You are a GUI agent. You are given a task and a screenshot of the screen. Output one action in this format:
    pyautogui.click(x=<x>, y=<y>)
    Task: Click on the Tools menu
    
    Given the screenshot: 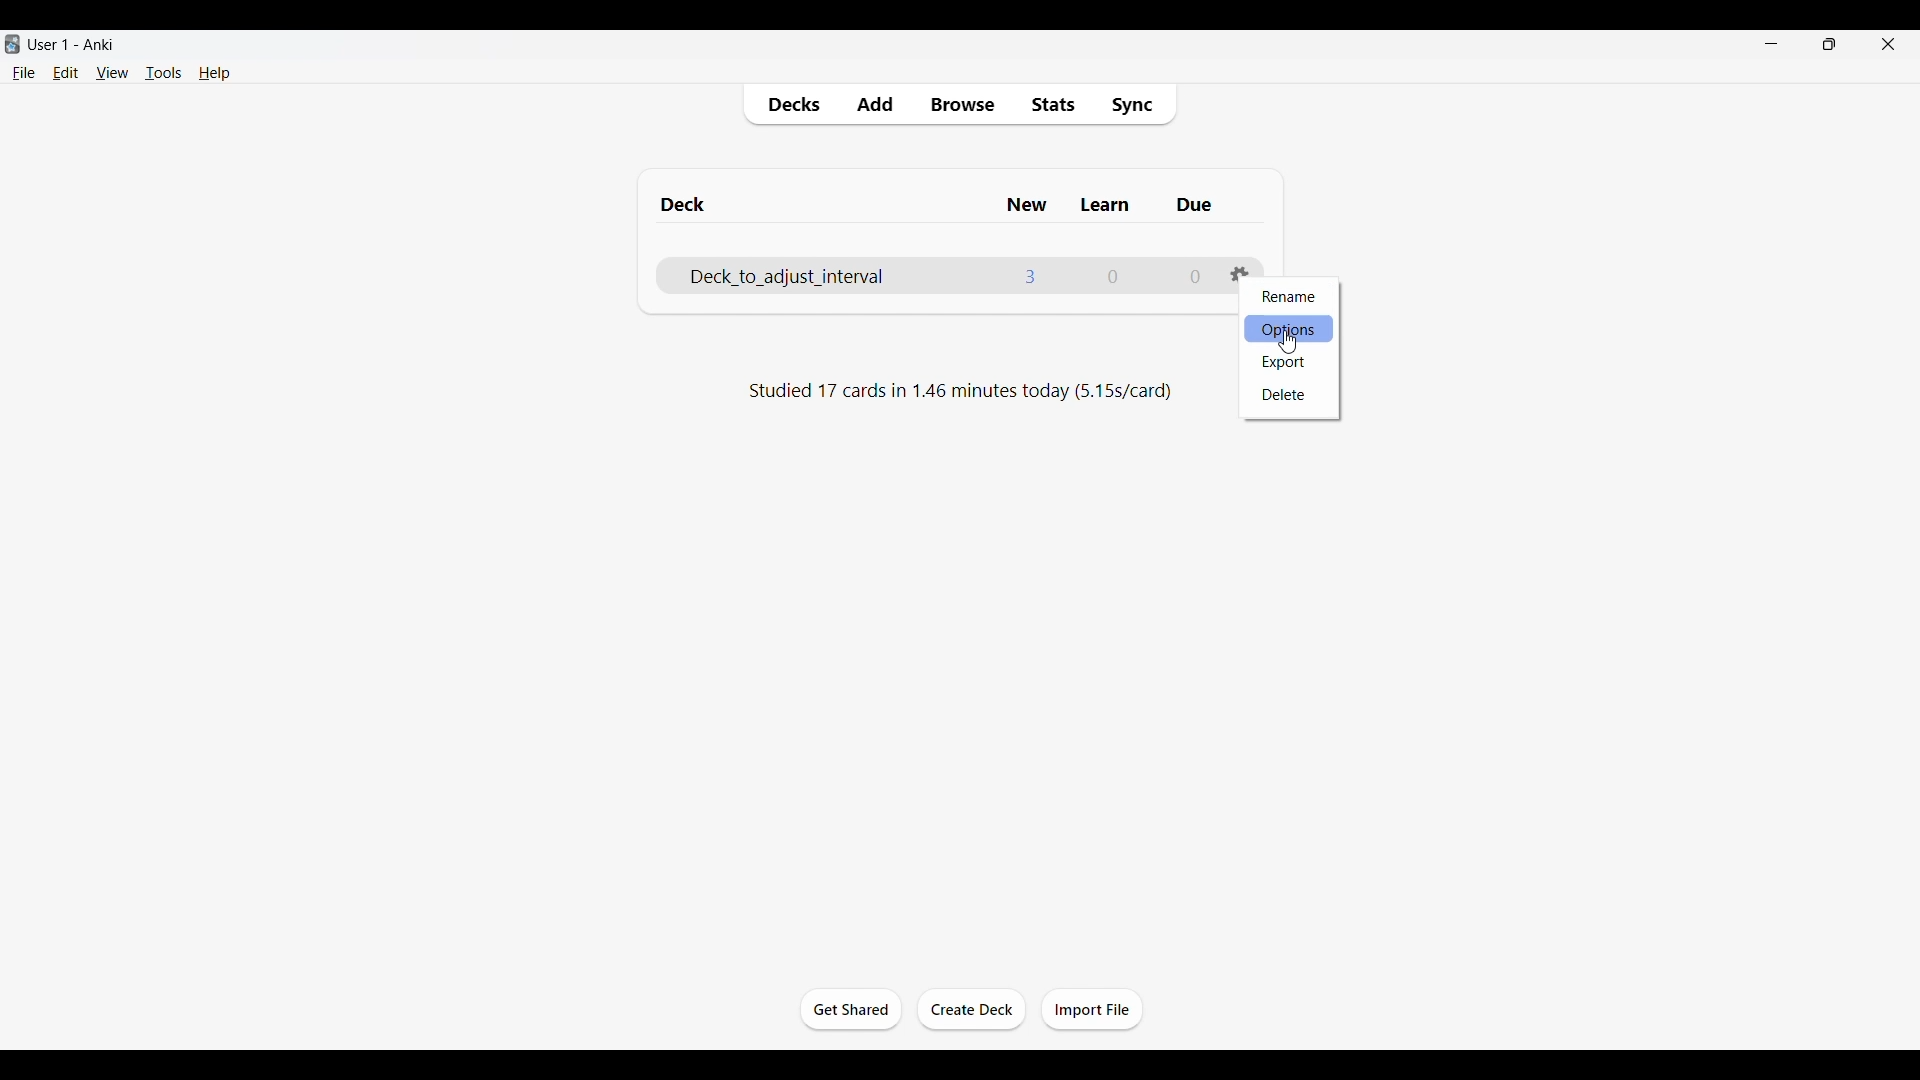 What is the action you would take?
    pyautogui.click(x=164, y=73)
    